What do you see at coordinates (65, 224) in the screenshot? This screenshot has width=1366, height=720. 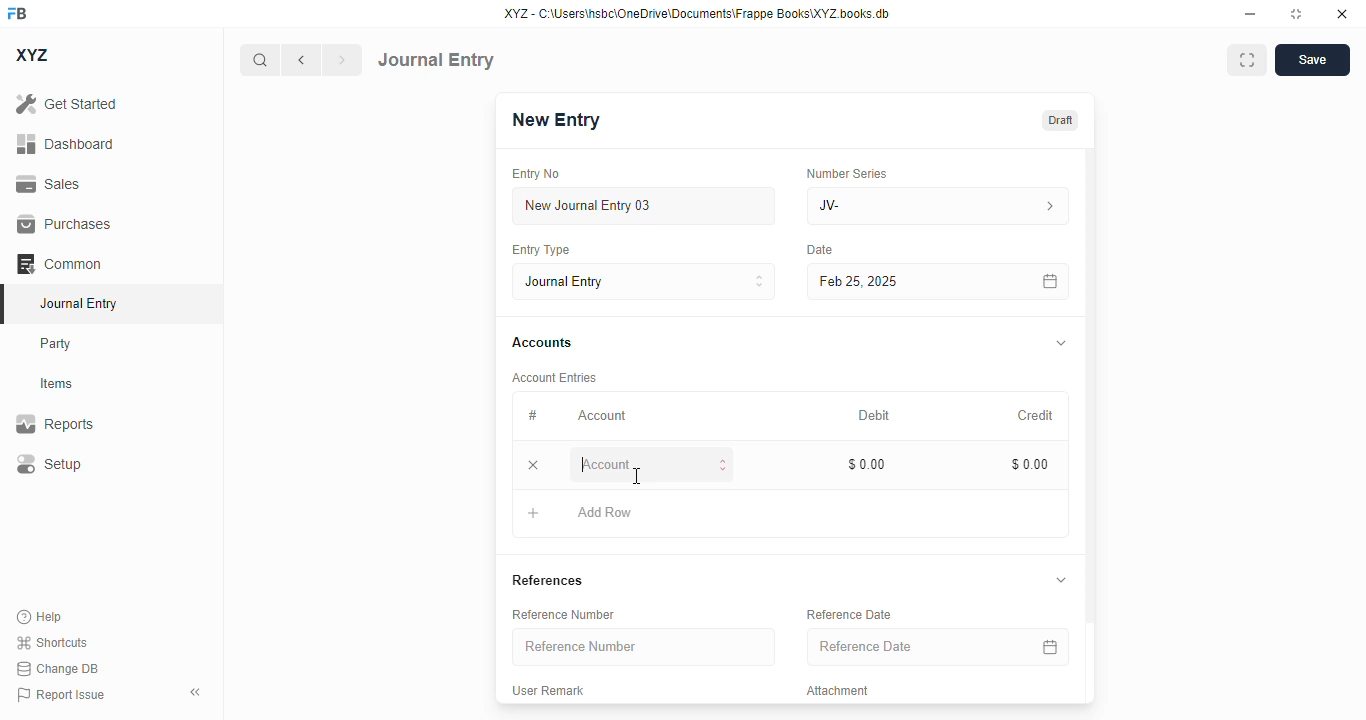 I see `purchases` at bounding box center [65, 224].